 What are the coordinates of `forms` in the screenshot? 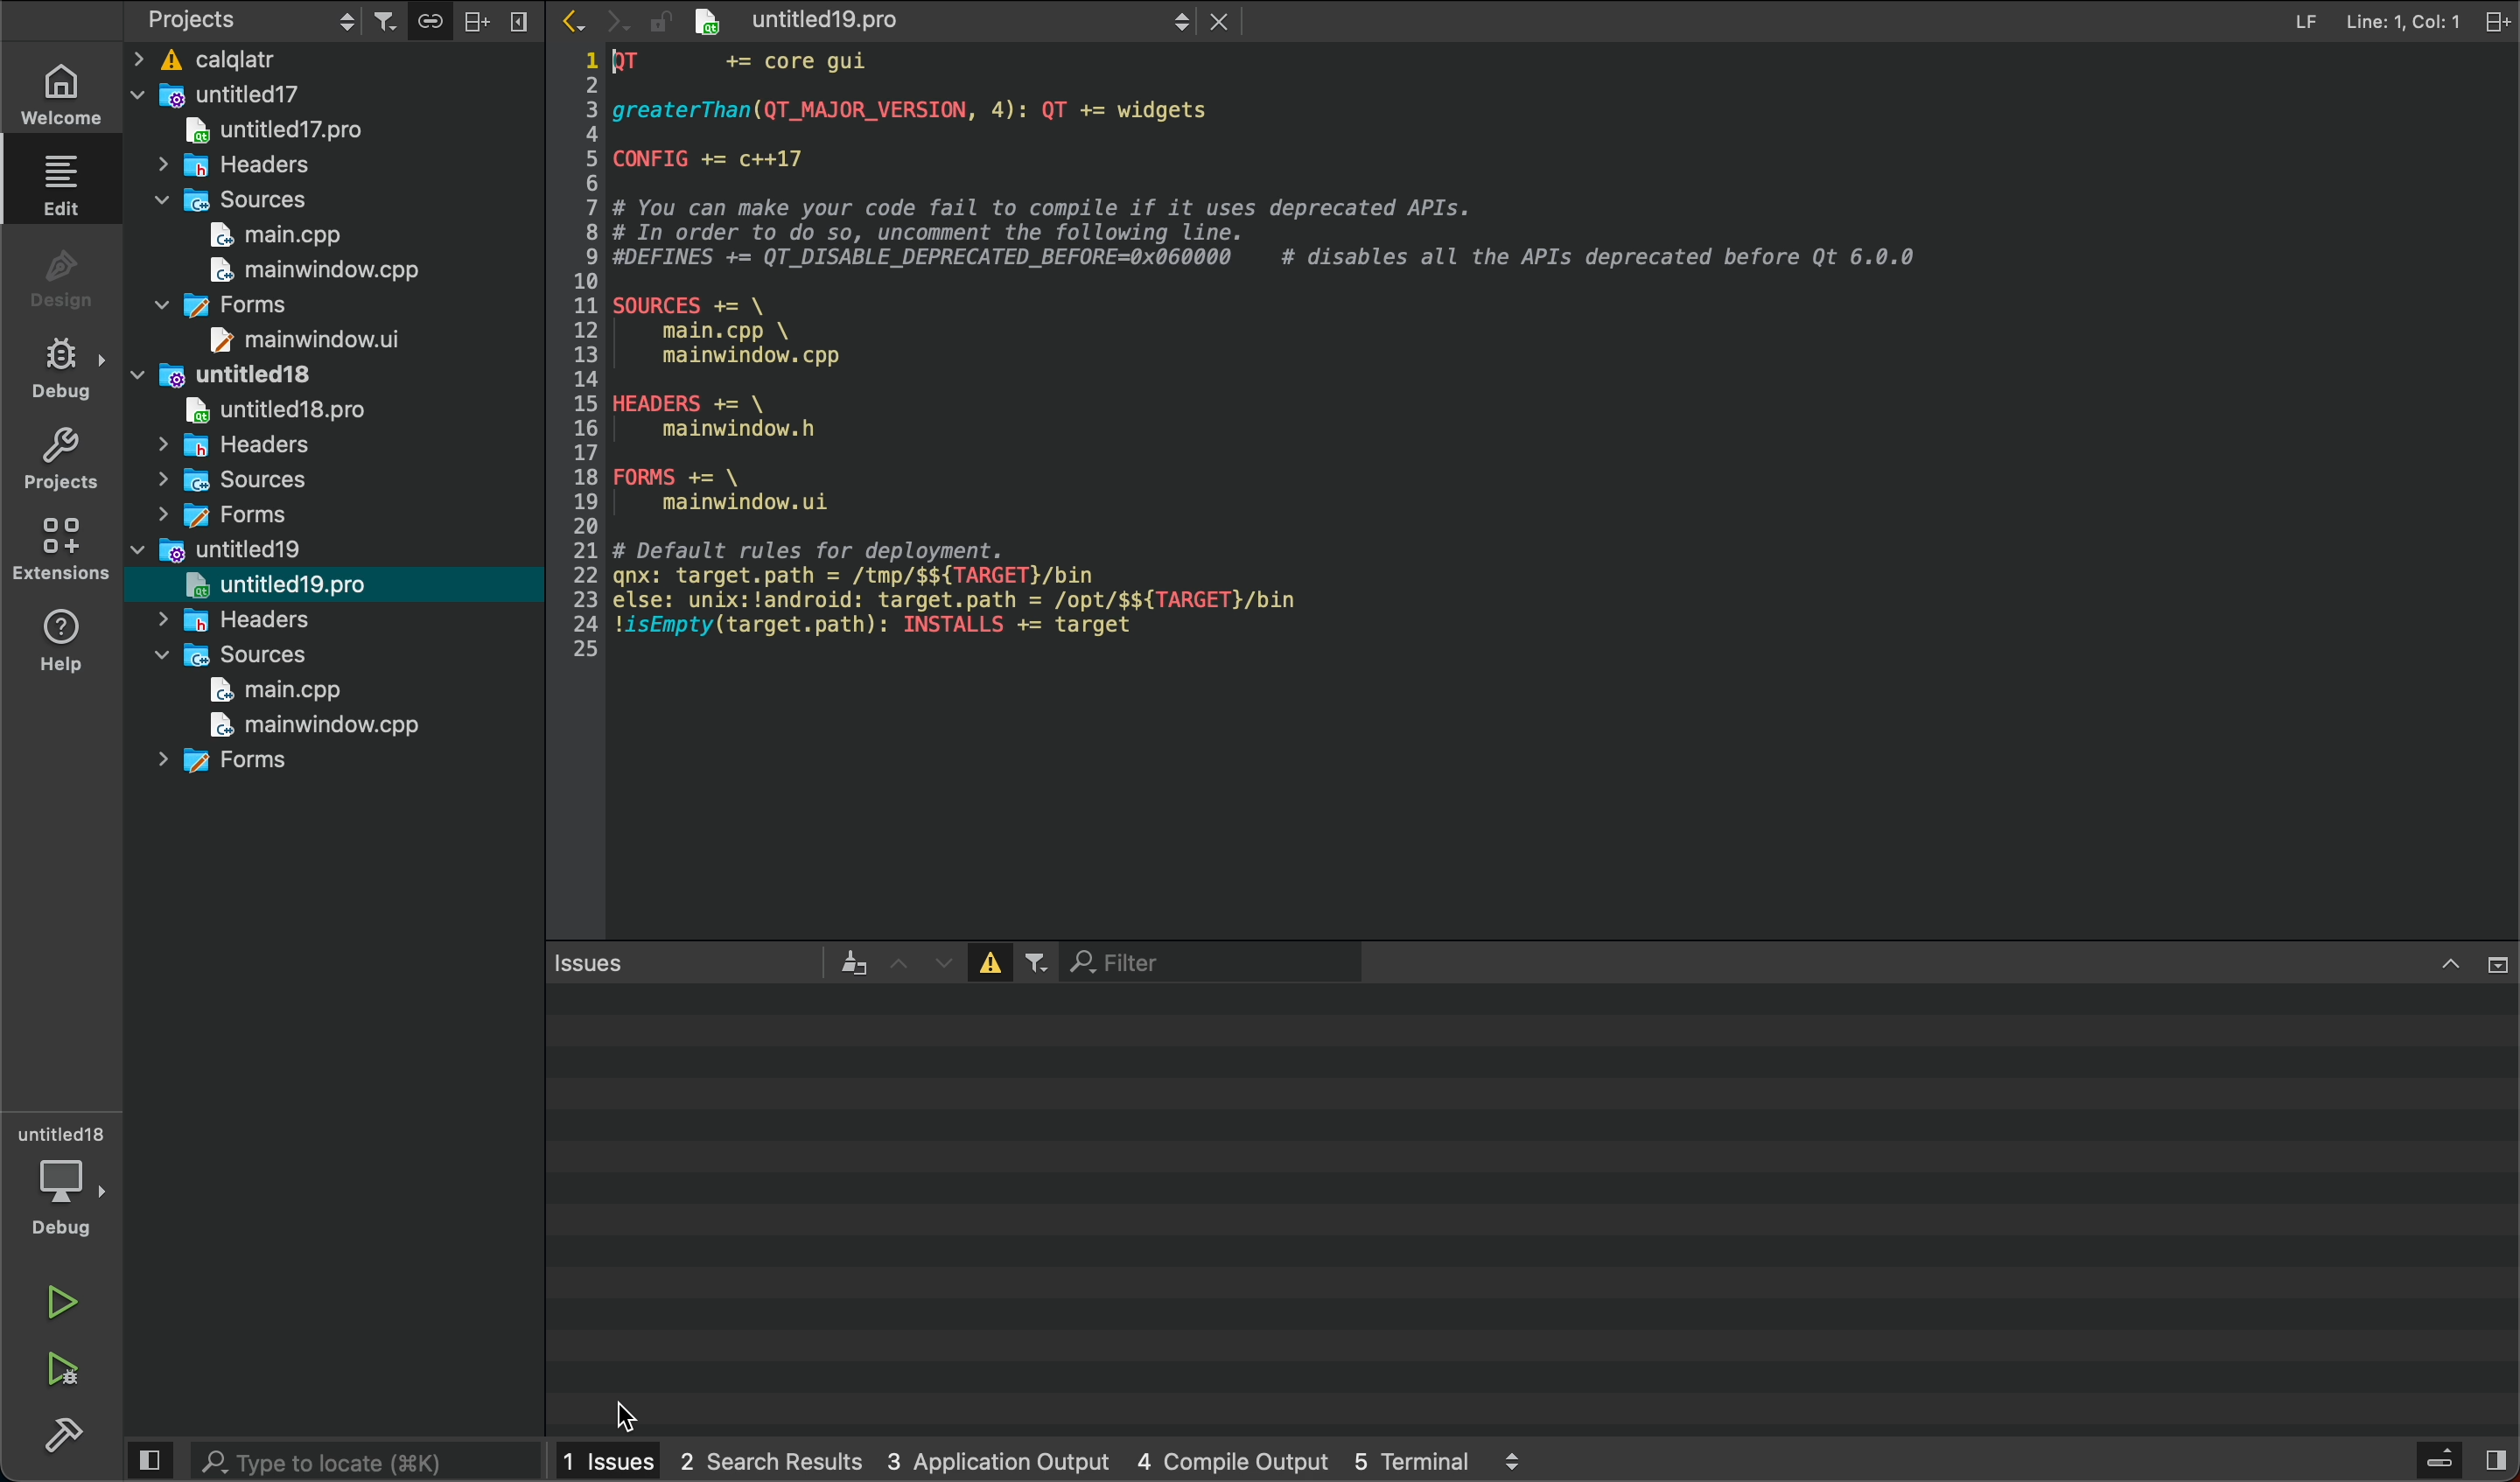 It's located at (228, 510).